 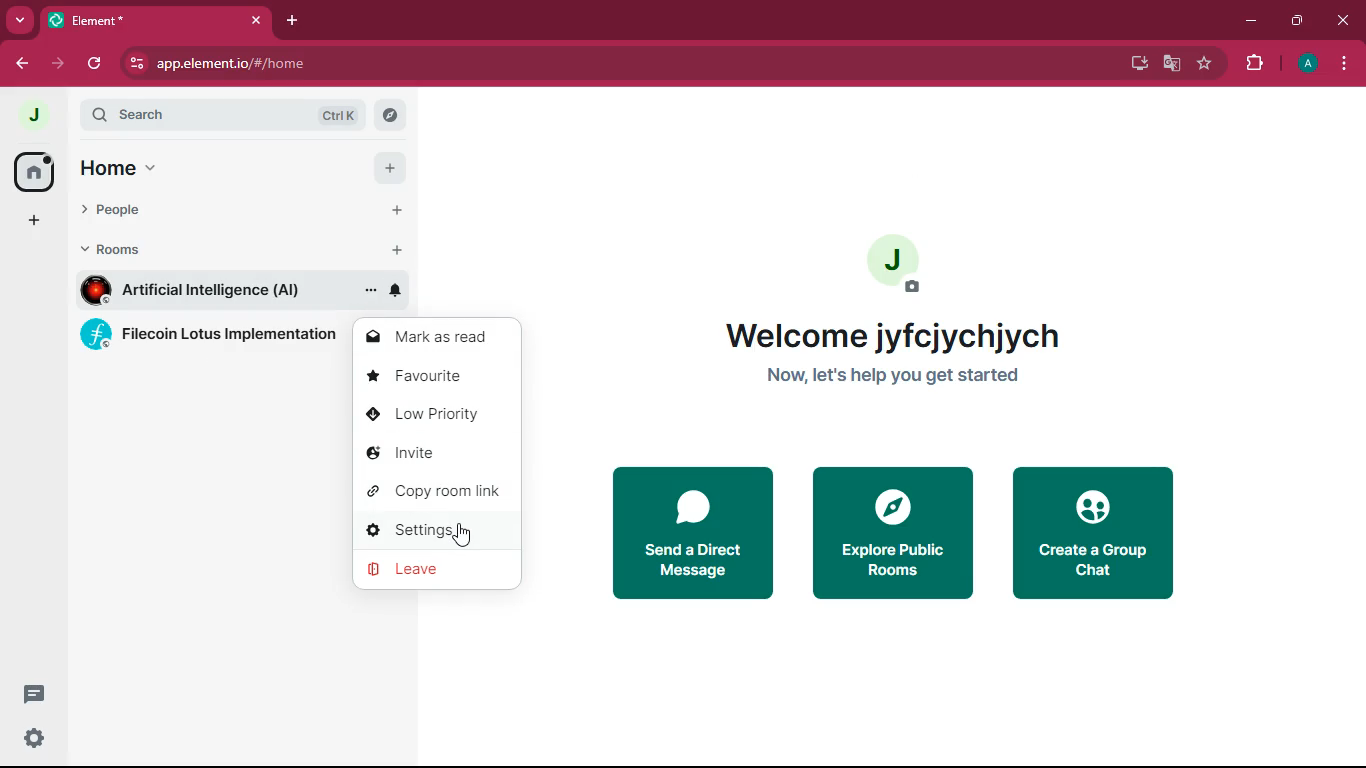 What do you see at coordinates (1343, 21) in the screenshot?
I see `close` at bounding box center [1343, 21].